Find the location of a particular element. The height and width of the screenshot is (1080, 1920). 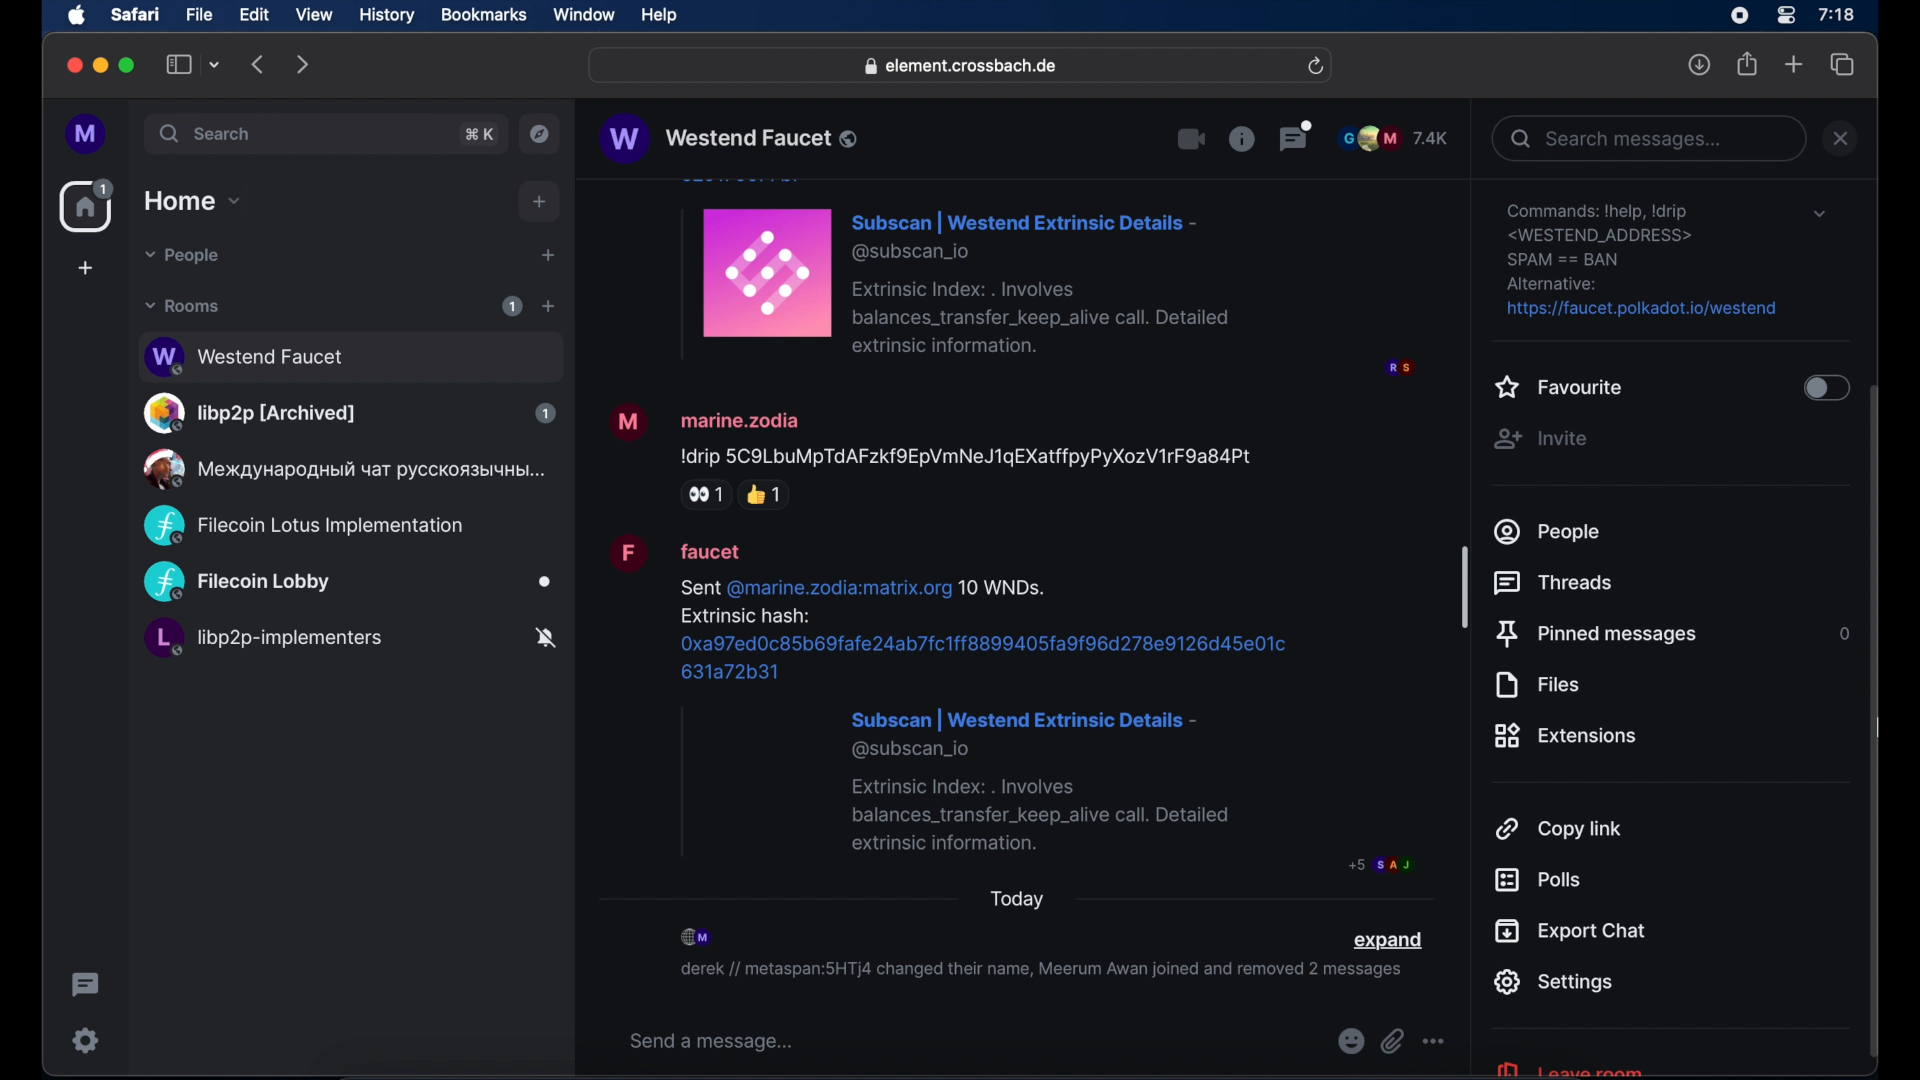

search messages is located at coordinates (1647, 138).